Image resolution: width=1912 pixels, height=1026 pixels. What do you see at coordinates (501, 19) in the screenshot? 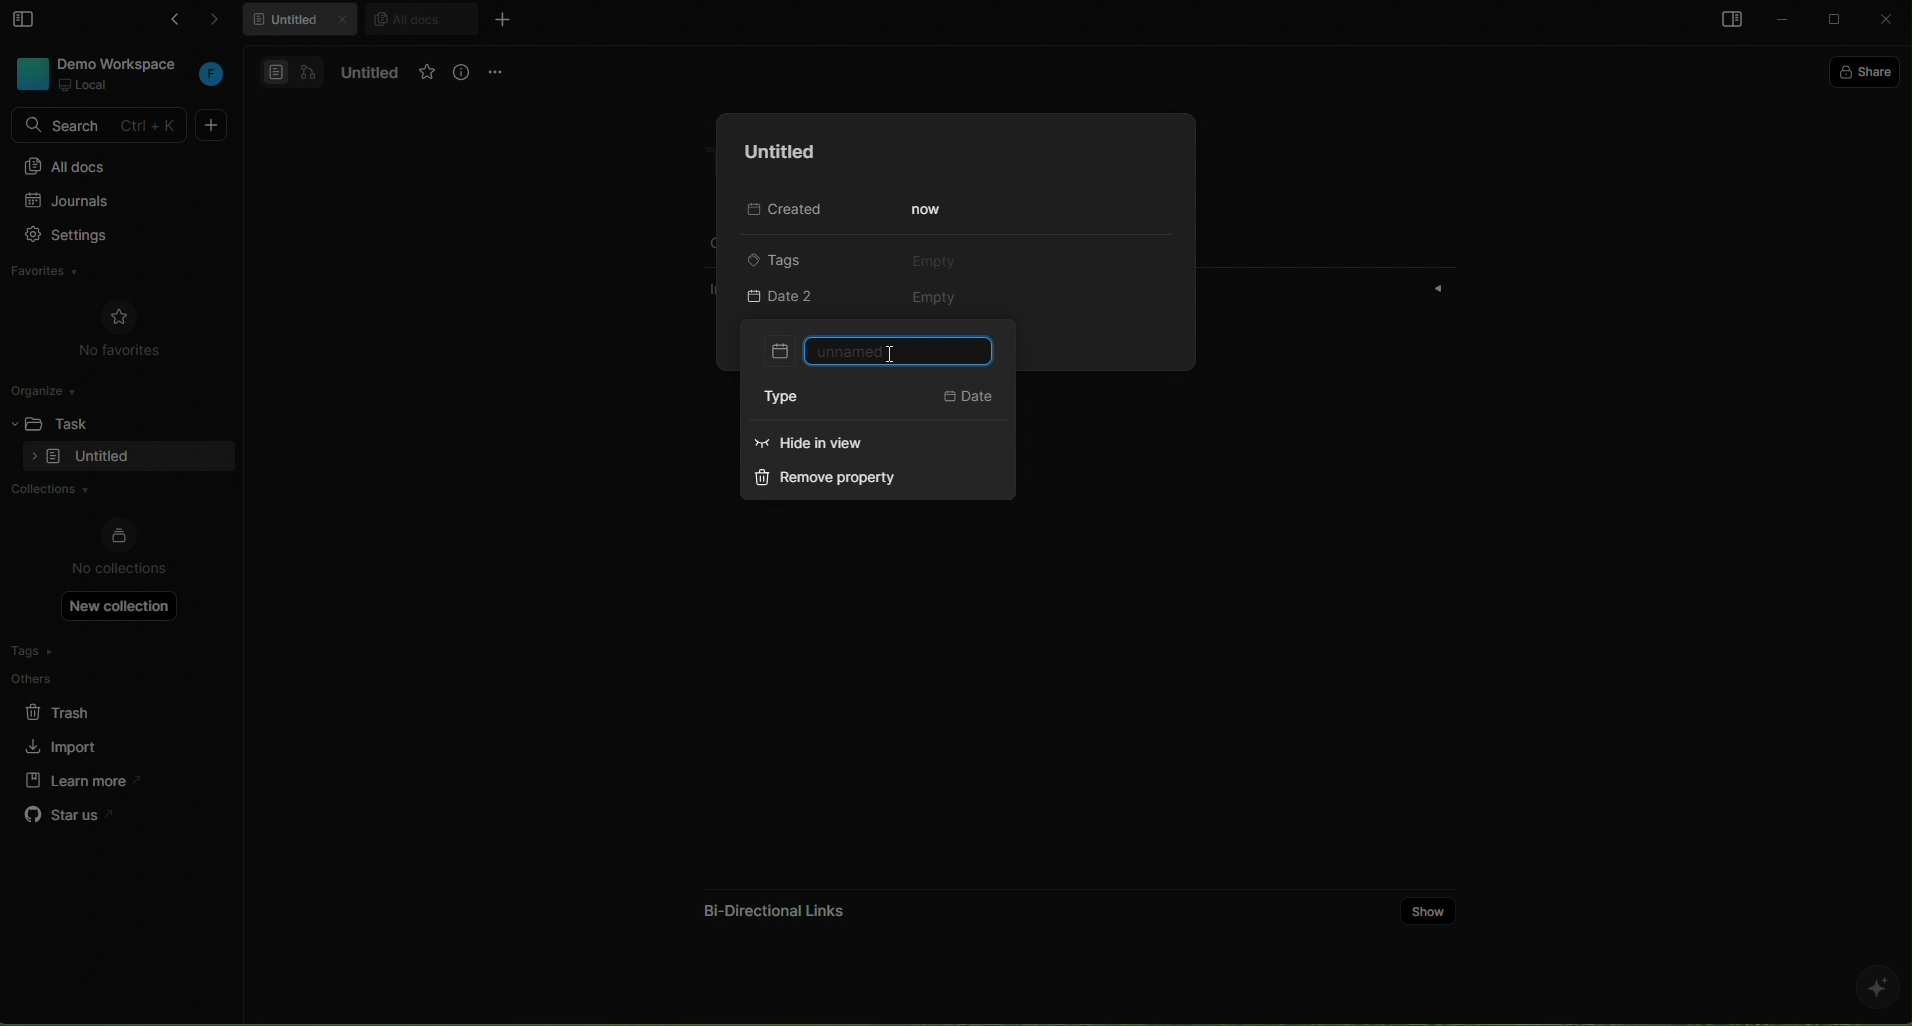
I see `new tab` at bounding box center [501, 19].